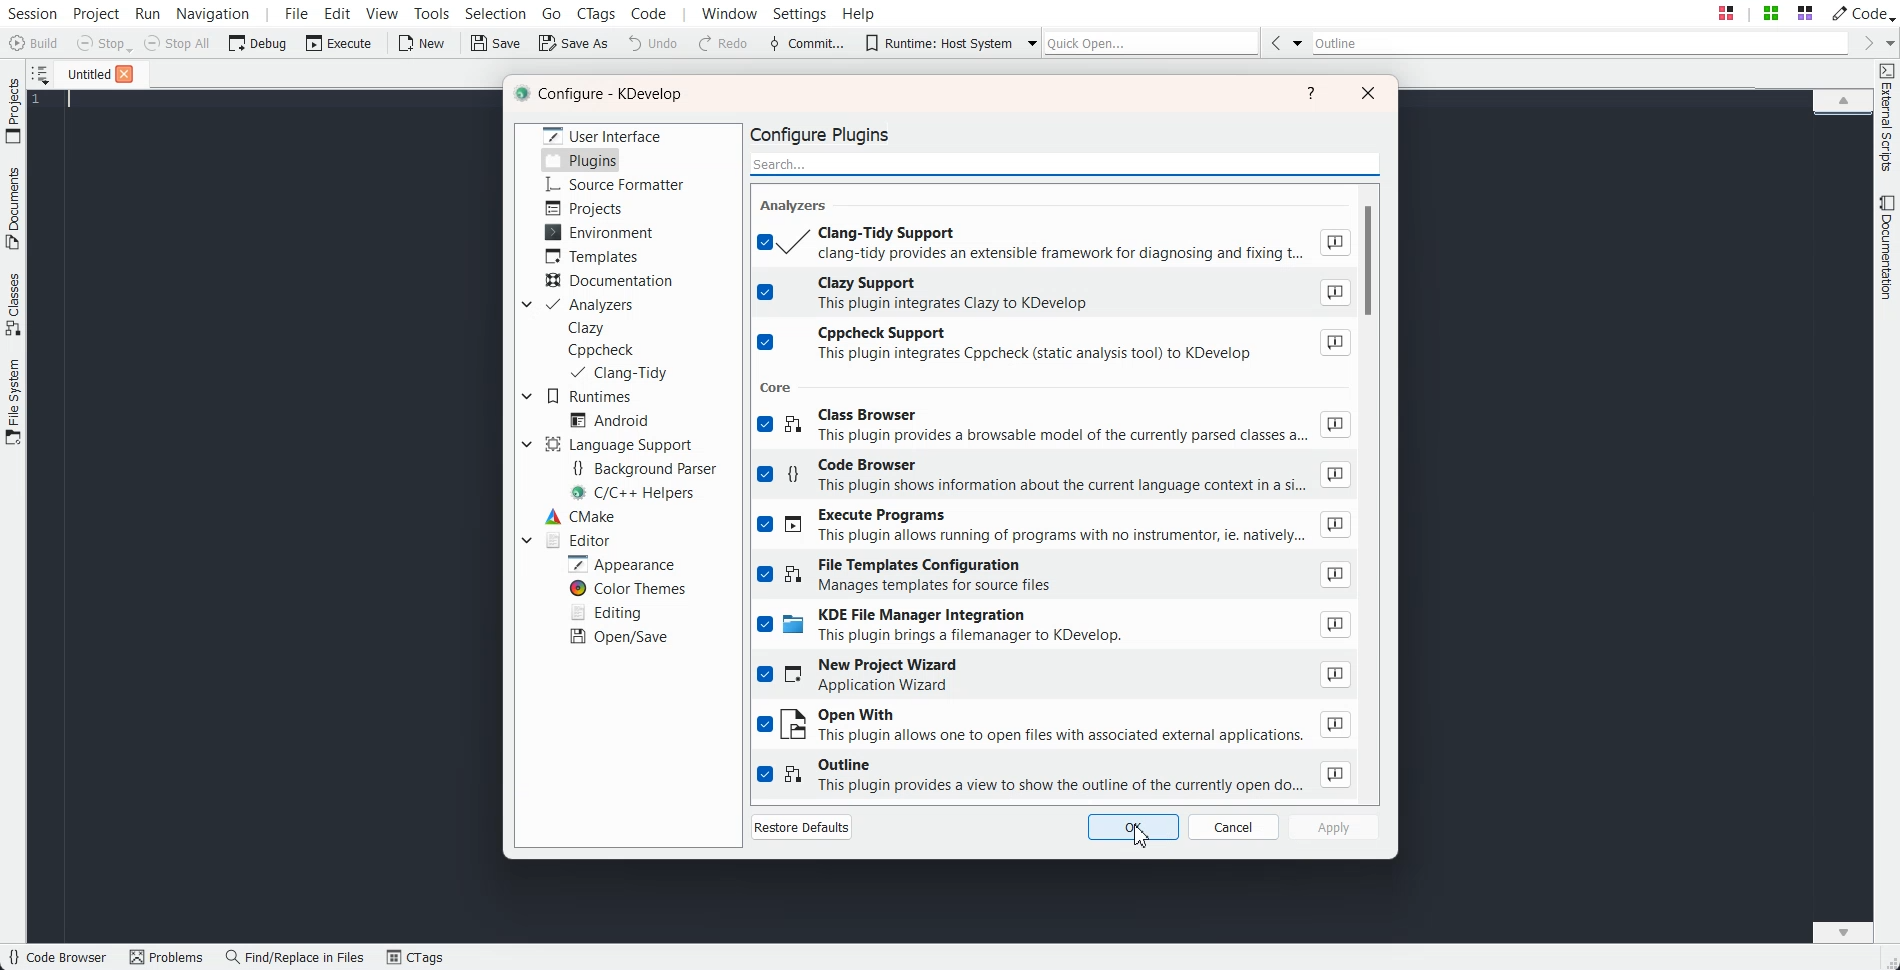 The height and width of the screenshot is (970, 1900). Describe the element at coordinates (1334, 293) in the screenshot. I see `About` at that location.